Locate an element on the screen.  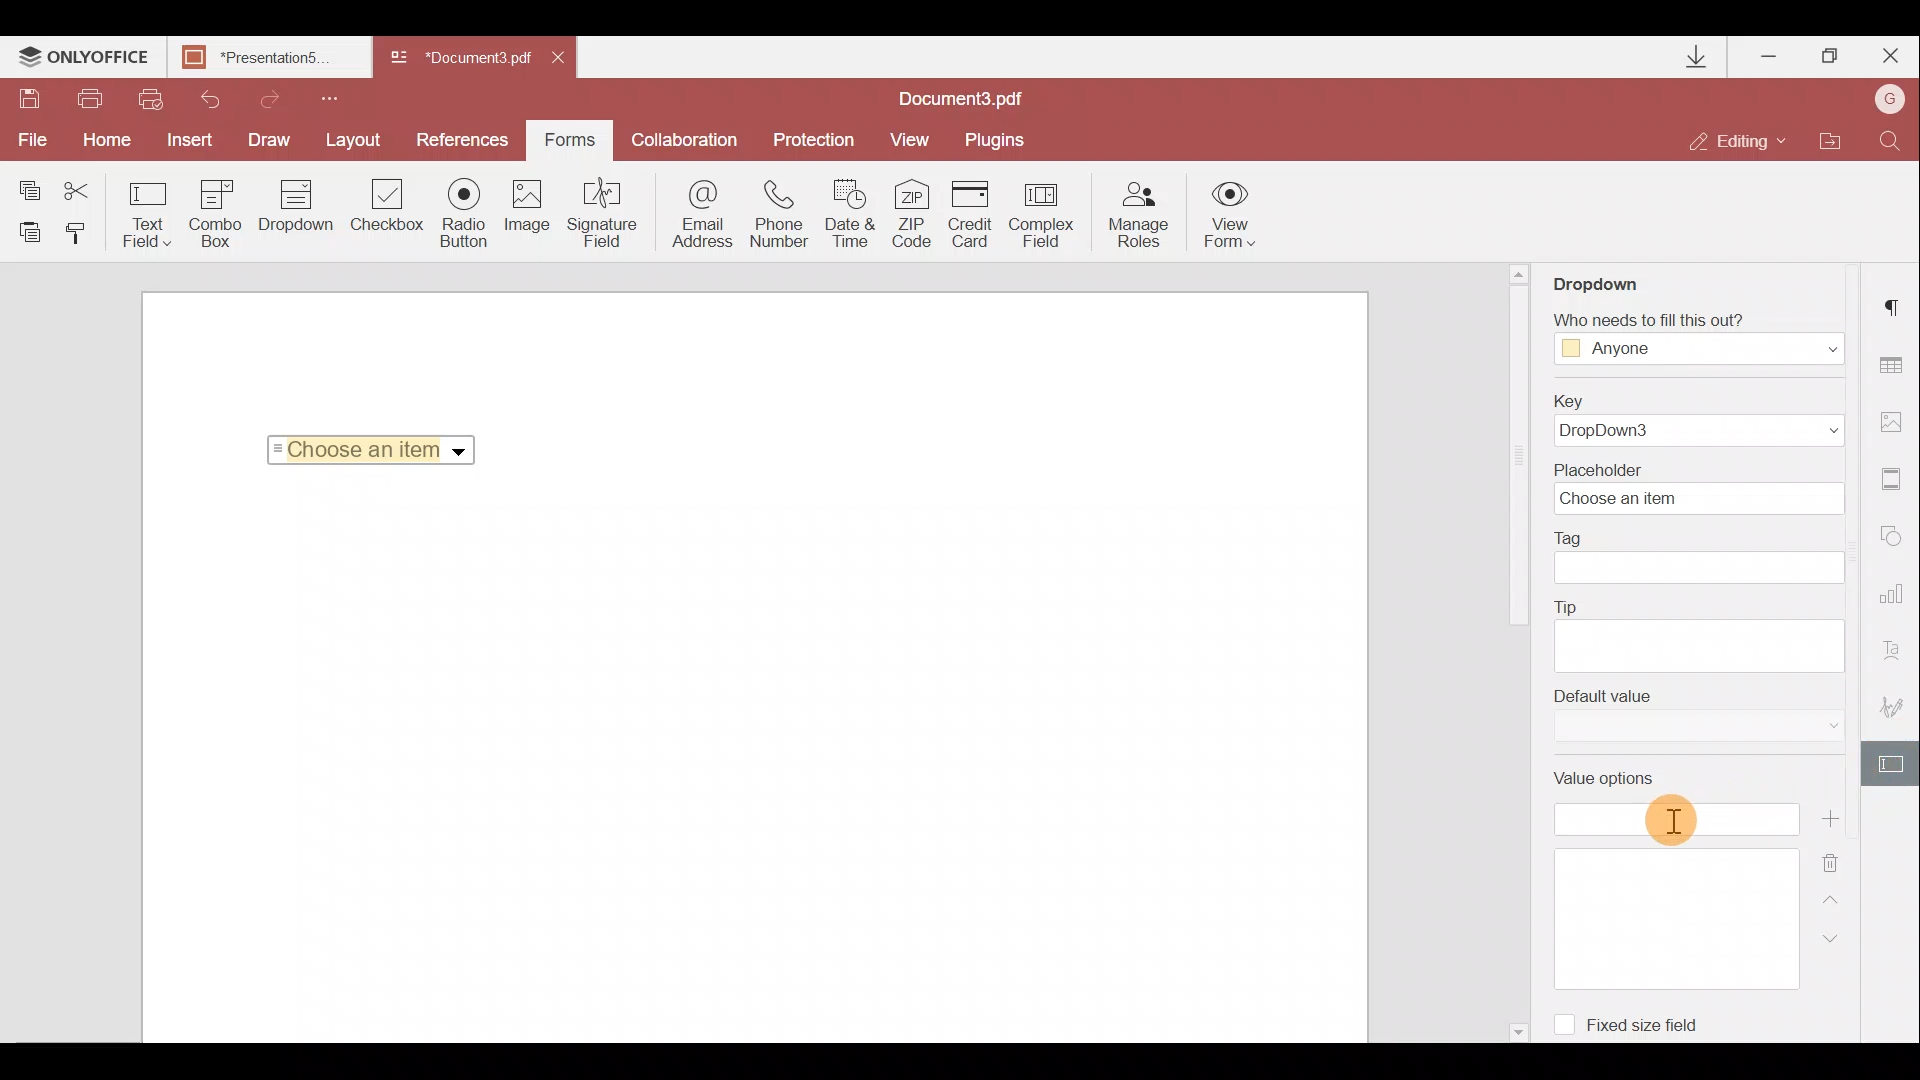
Manage roles is located at coordinates (1139, 215).